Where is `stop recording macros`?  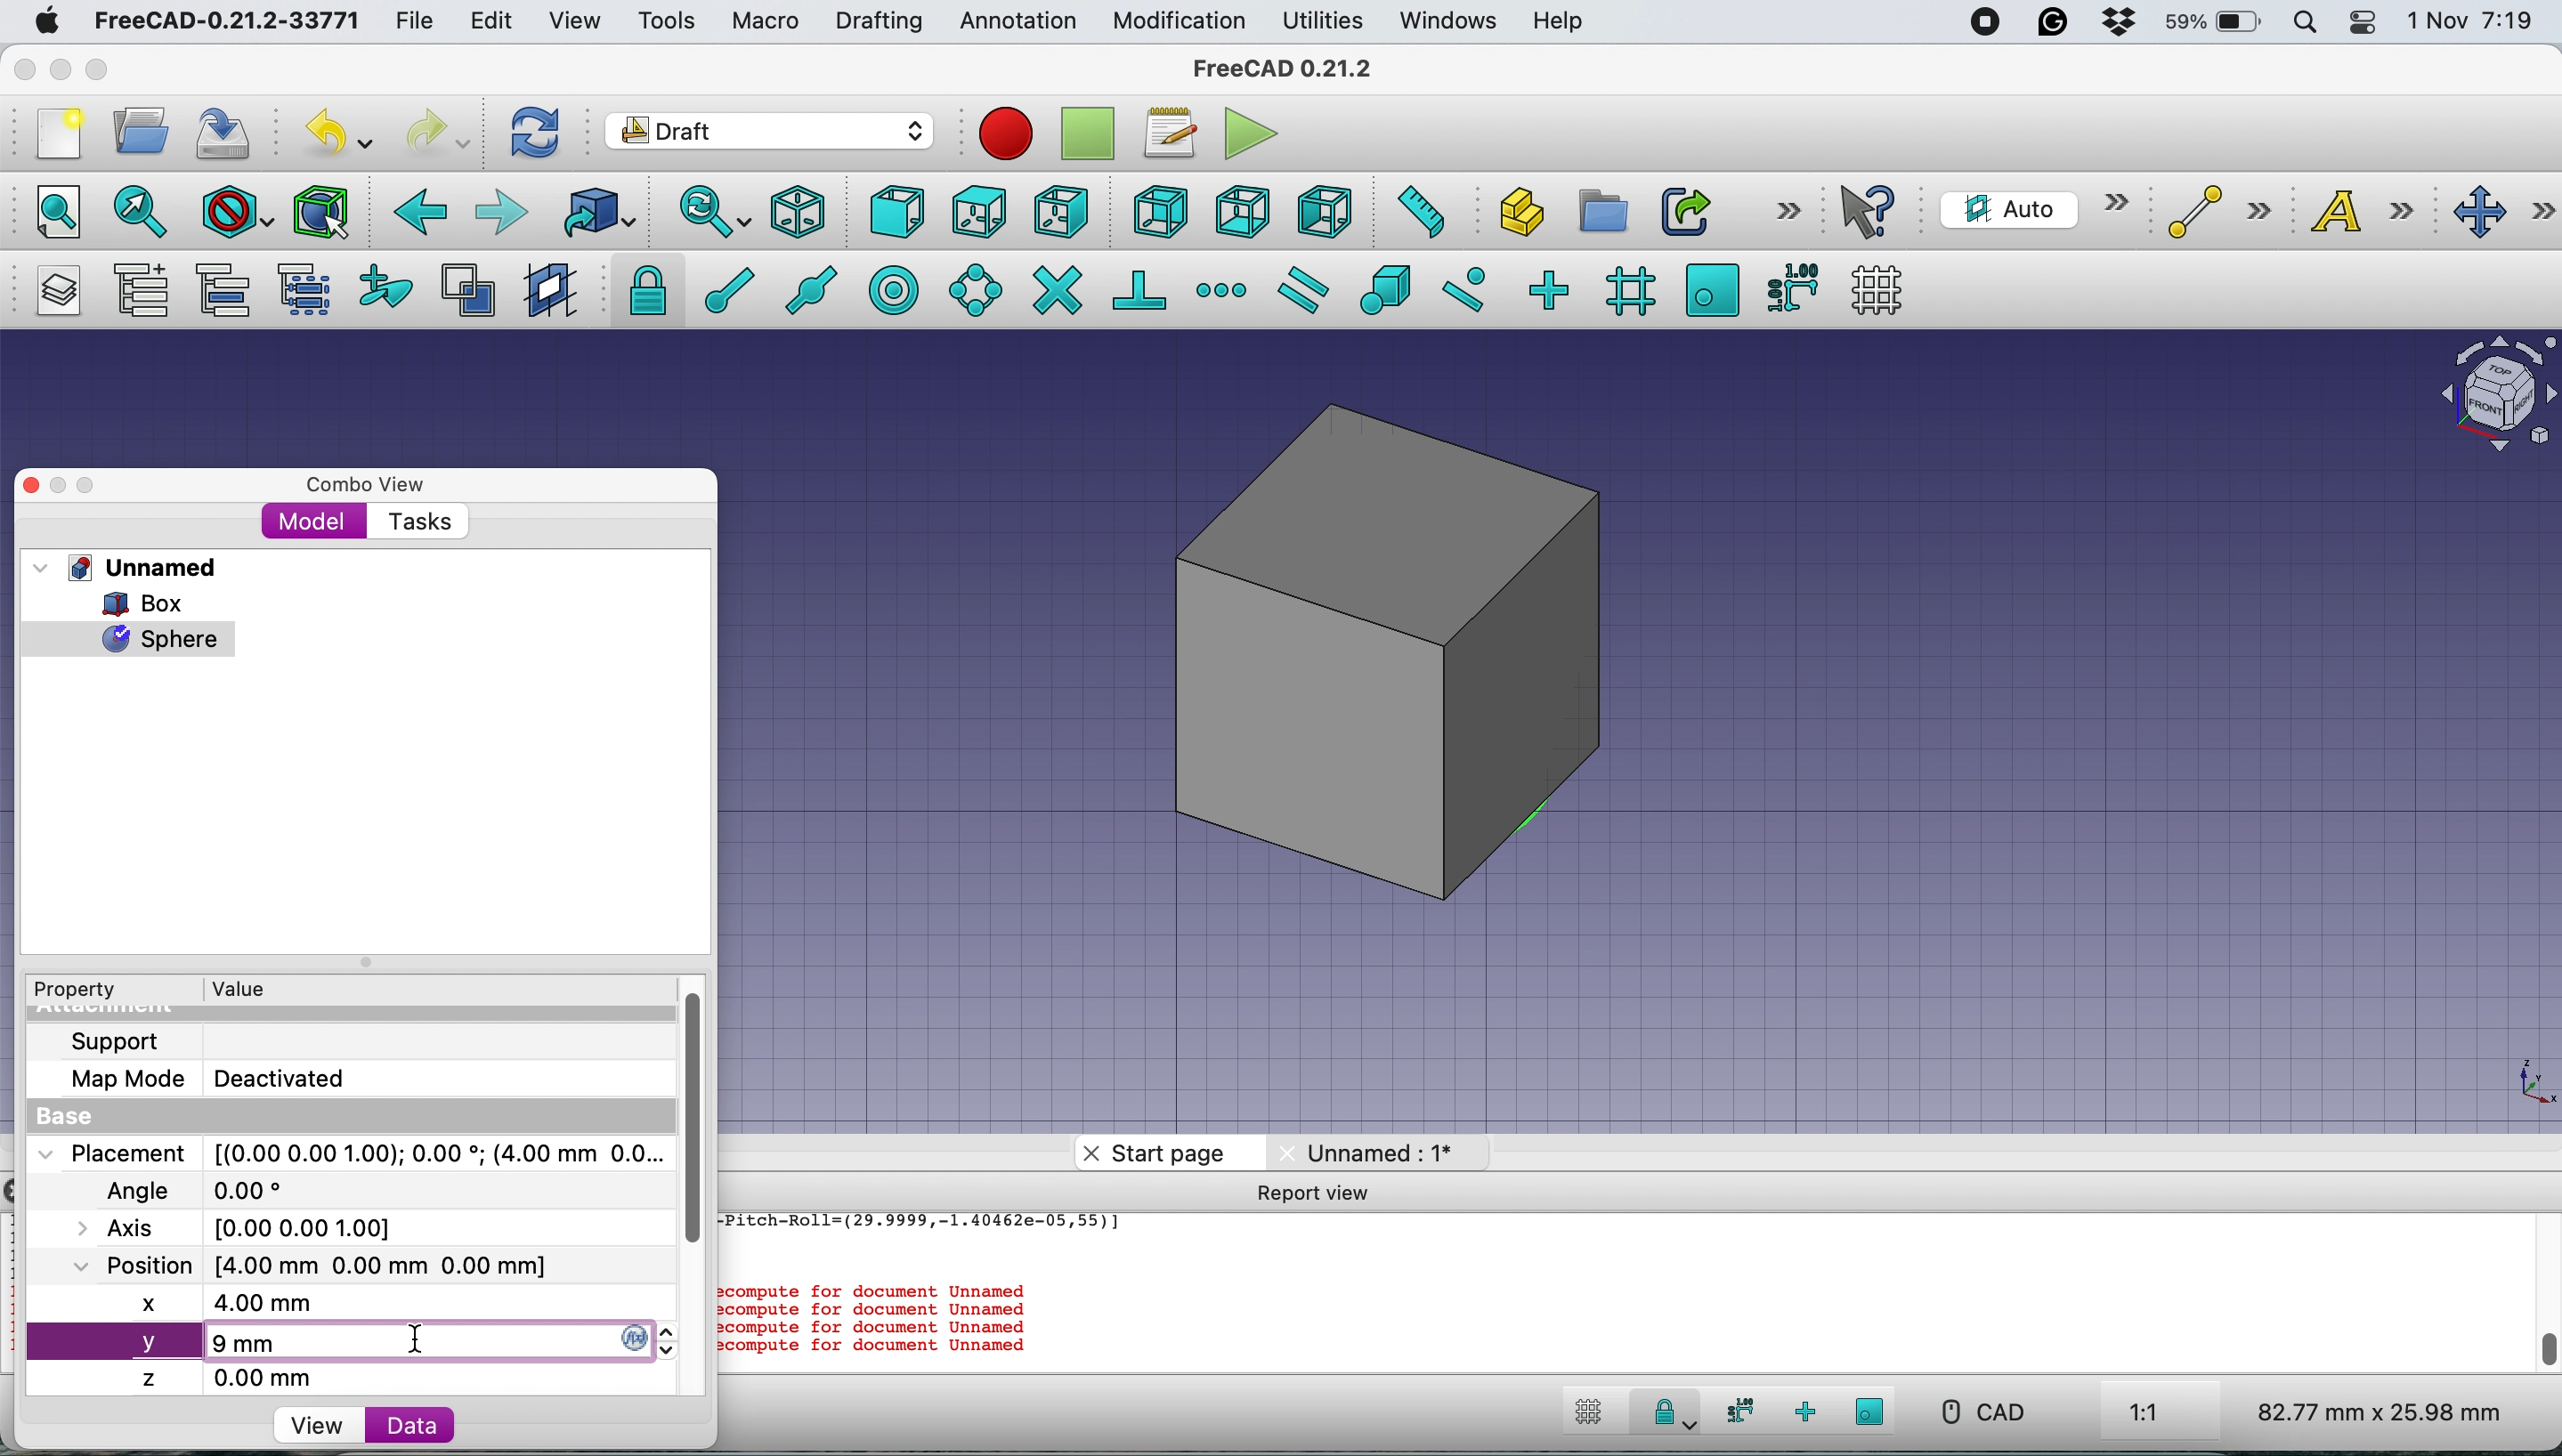 stop recording macros is located at coordinates (1093, 134).